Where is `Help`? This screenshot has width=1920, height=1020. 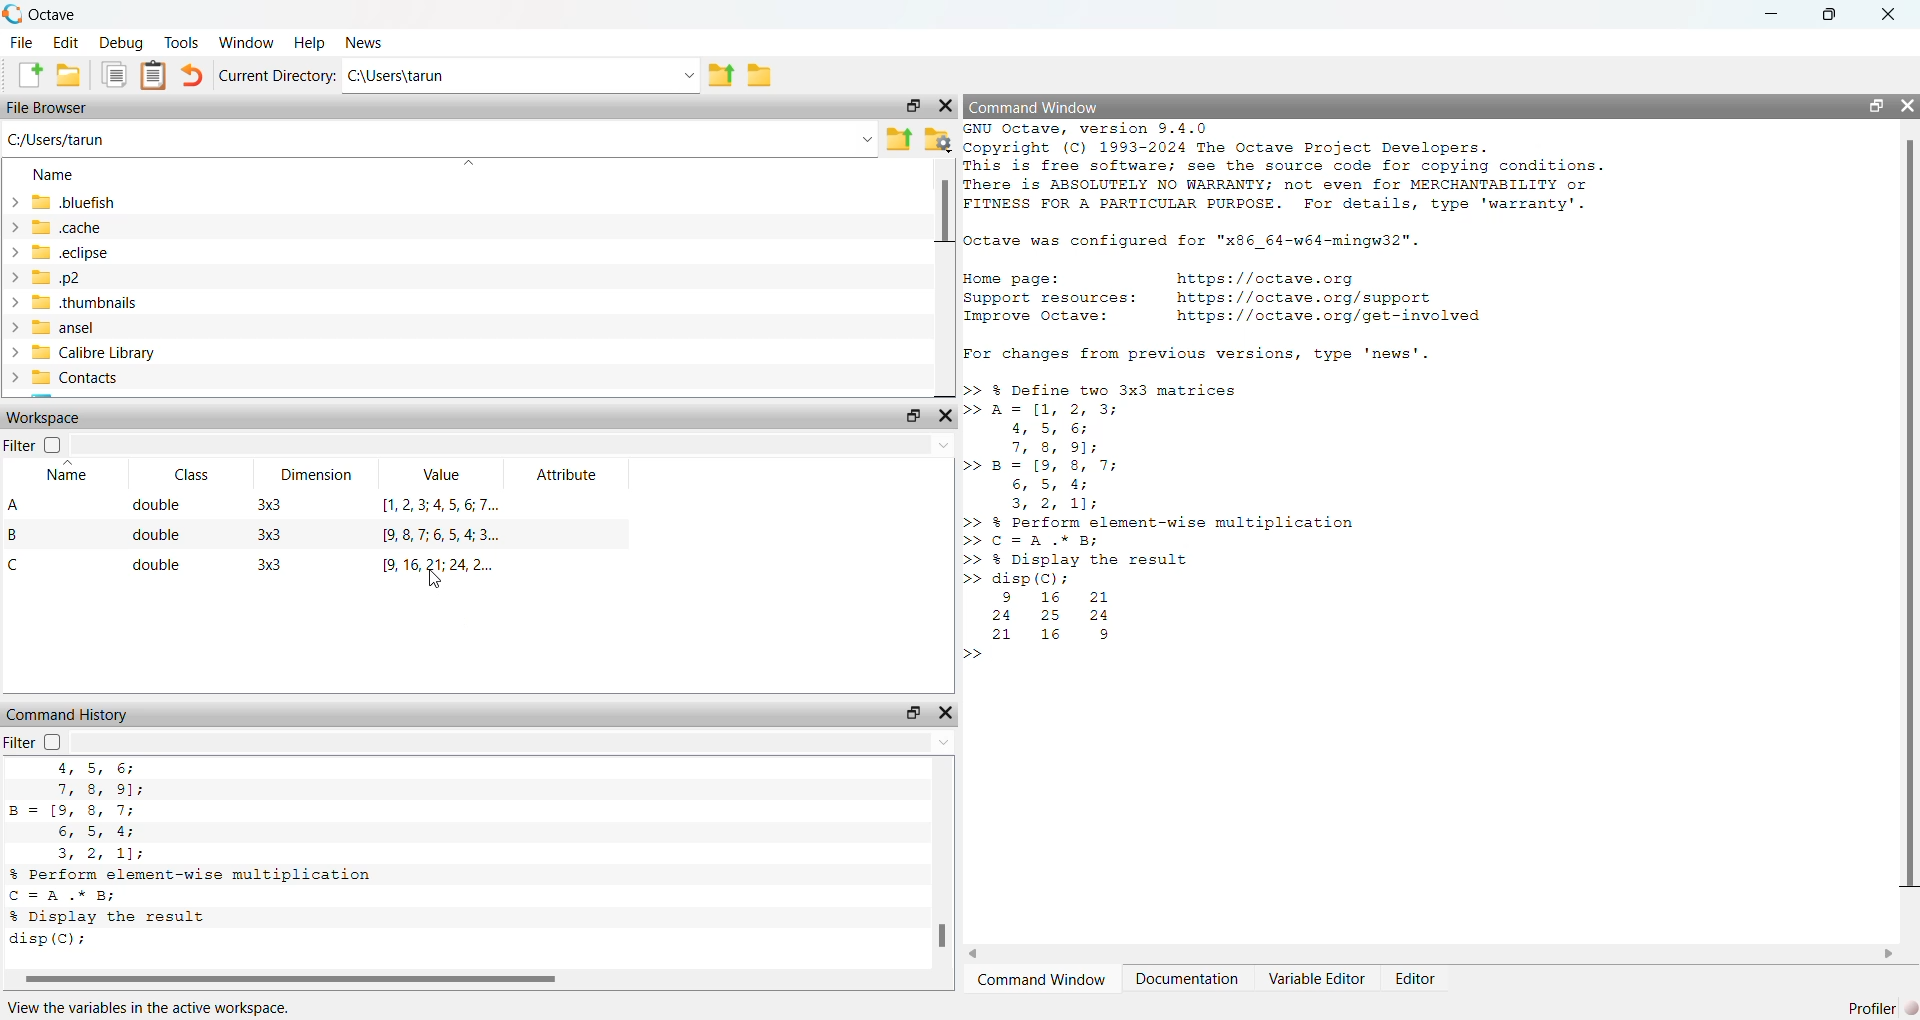 Help is located at coordinates (310, 43).